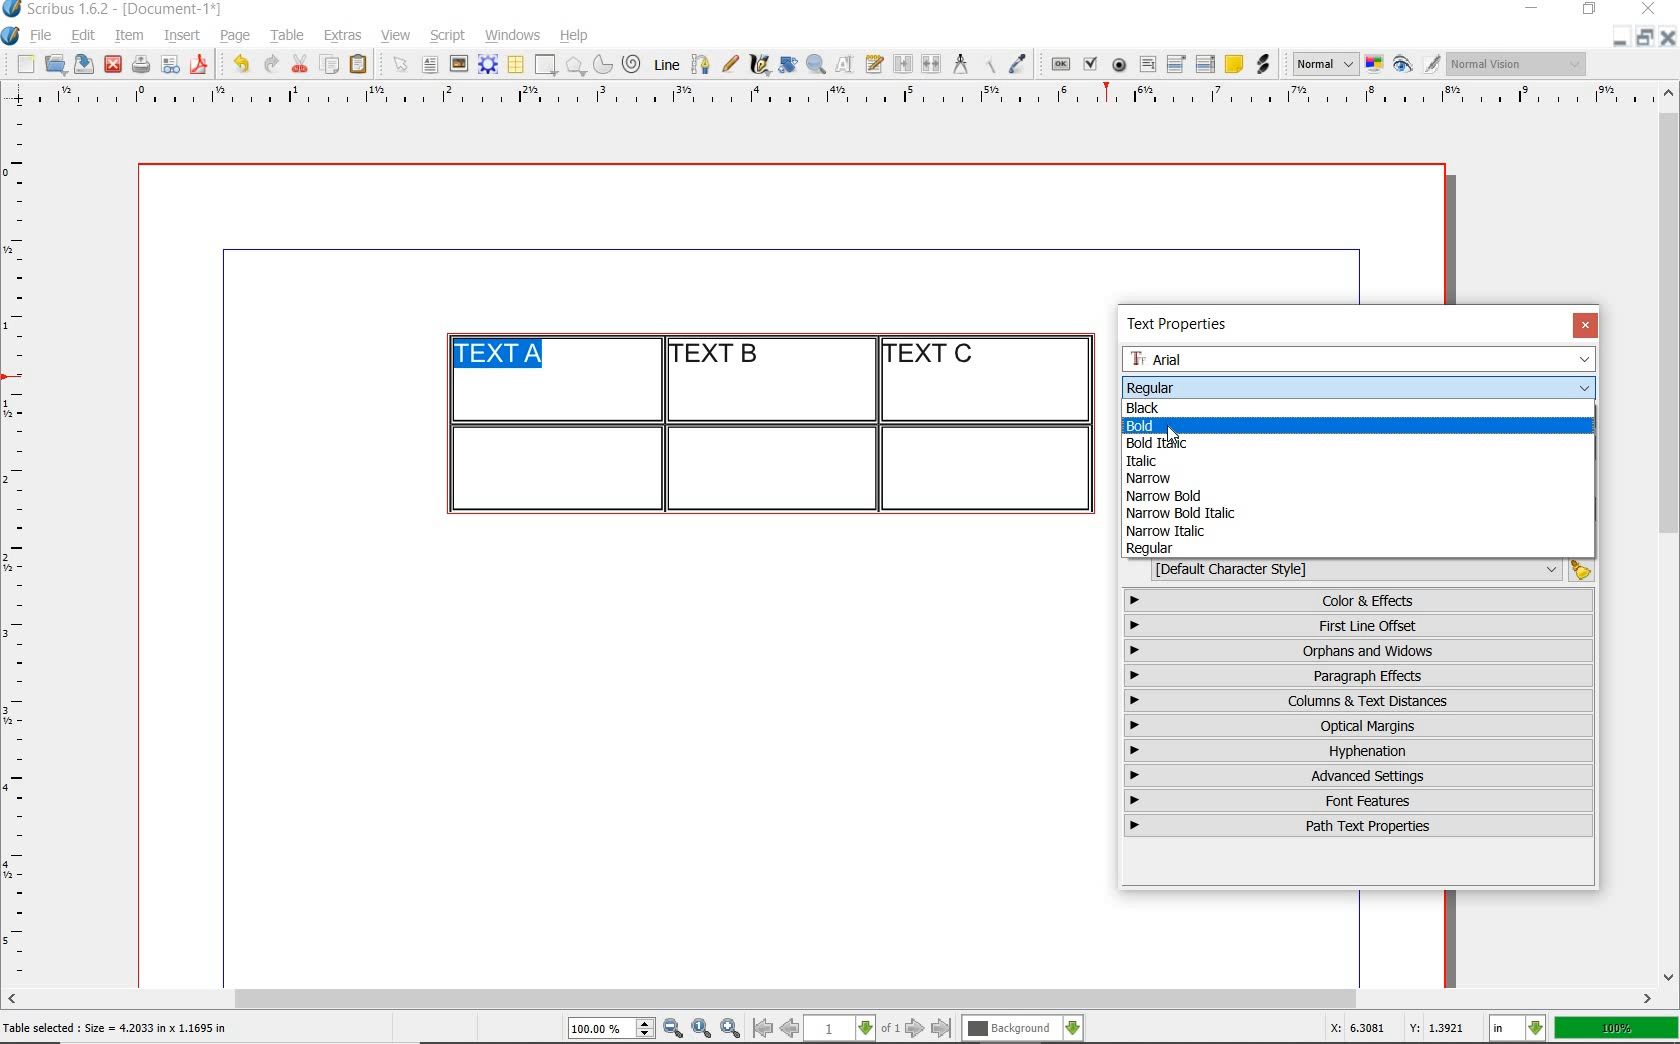  Describe the element at coordinates (429, 66) in the screenshot. I see `text frame` at that location.